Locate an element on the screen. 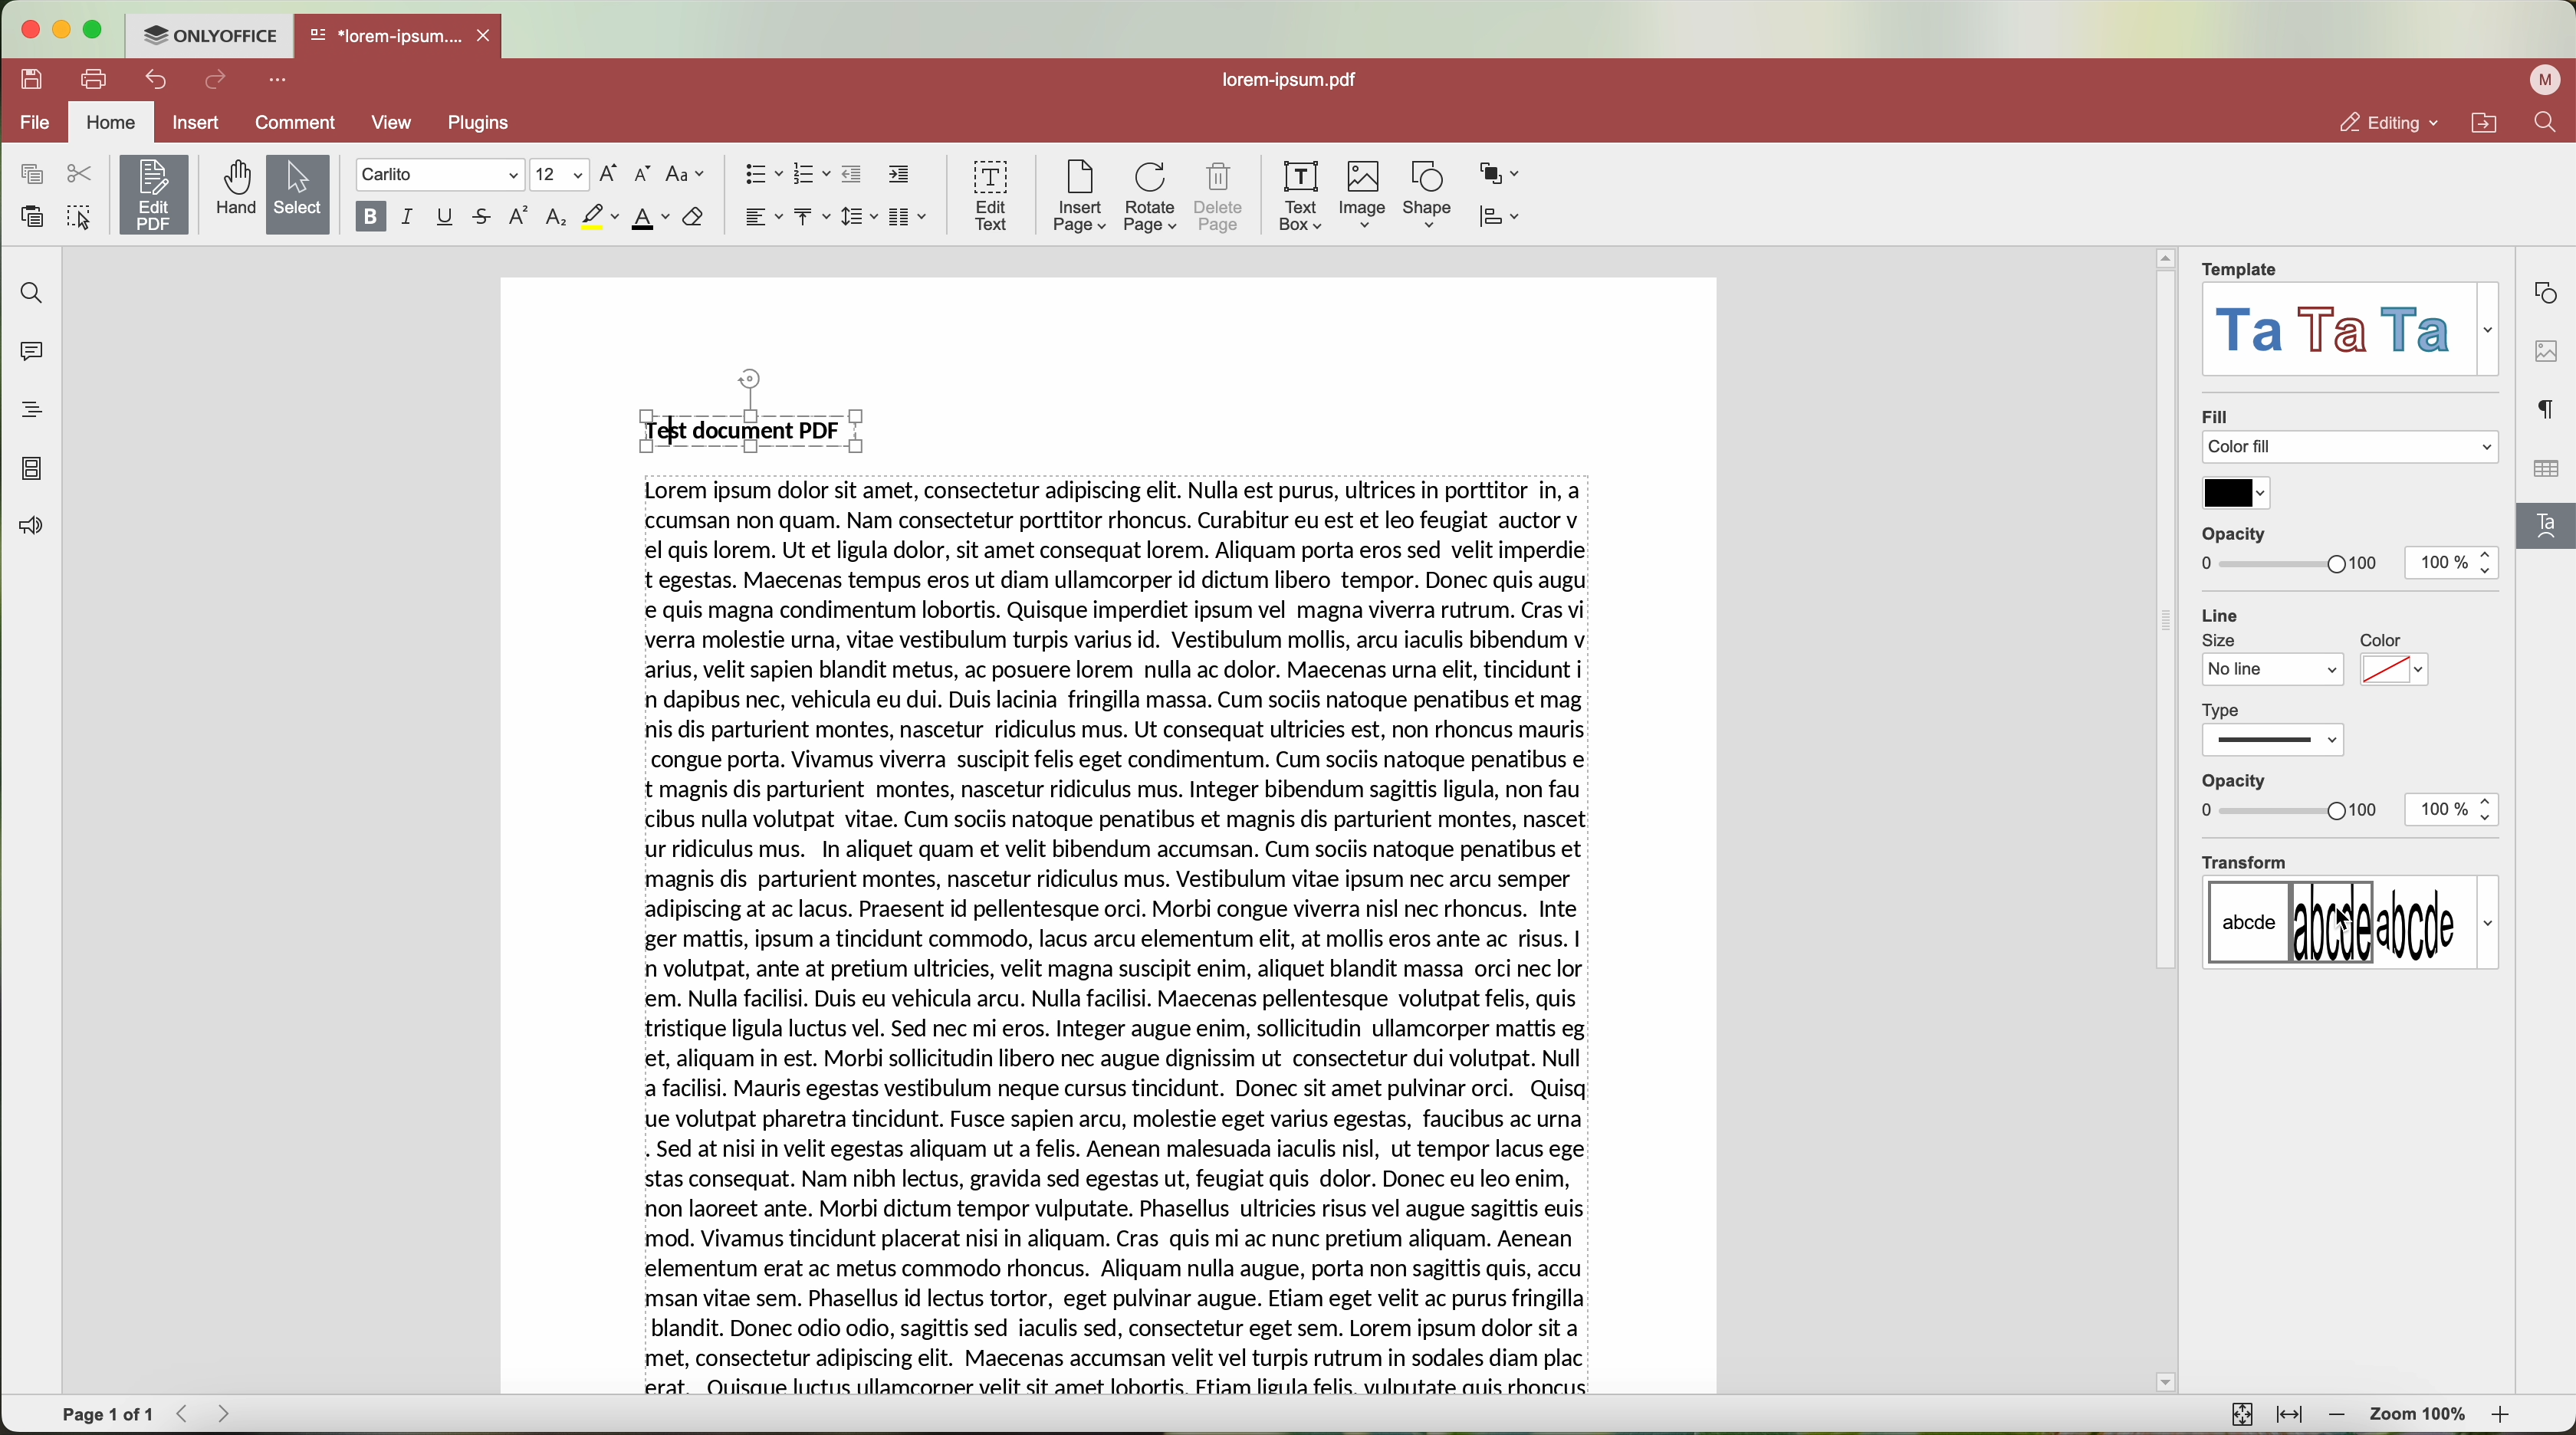  hand is located at coordinates (231, 191).